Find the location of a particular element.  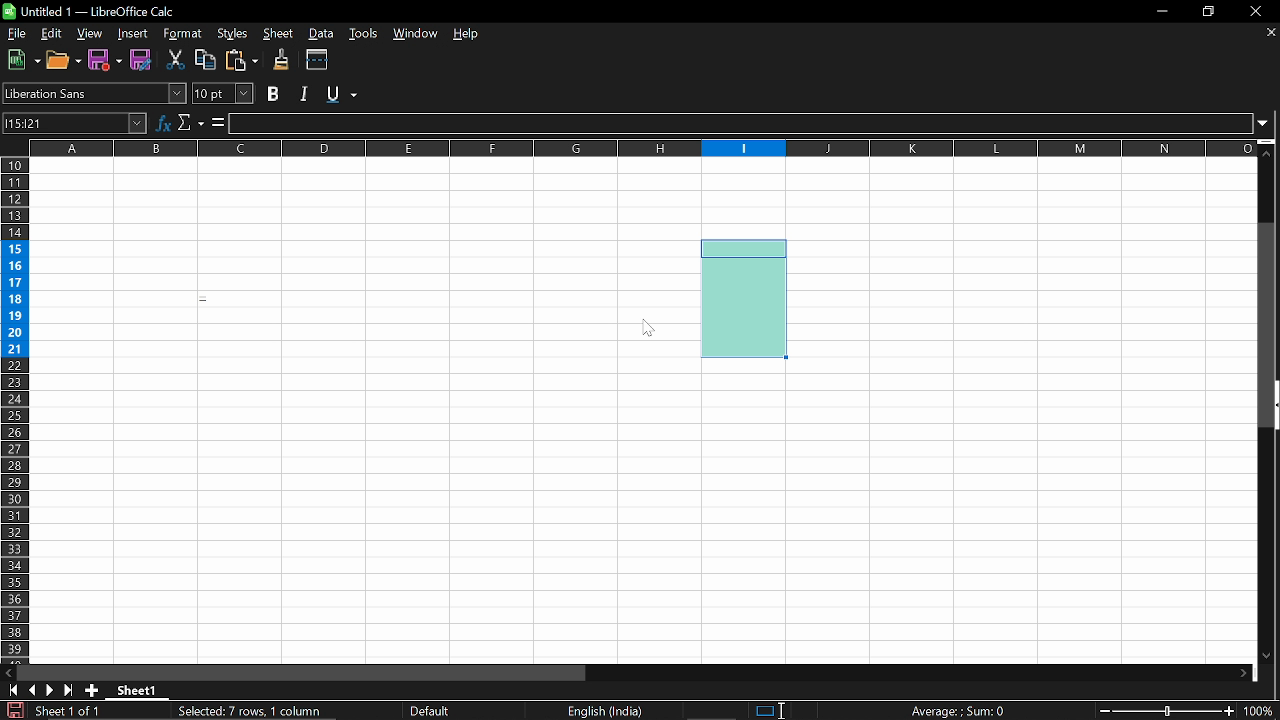

Bold is located at coordinates (274, 93).